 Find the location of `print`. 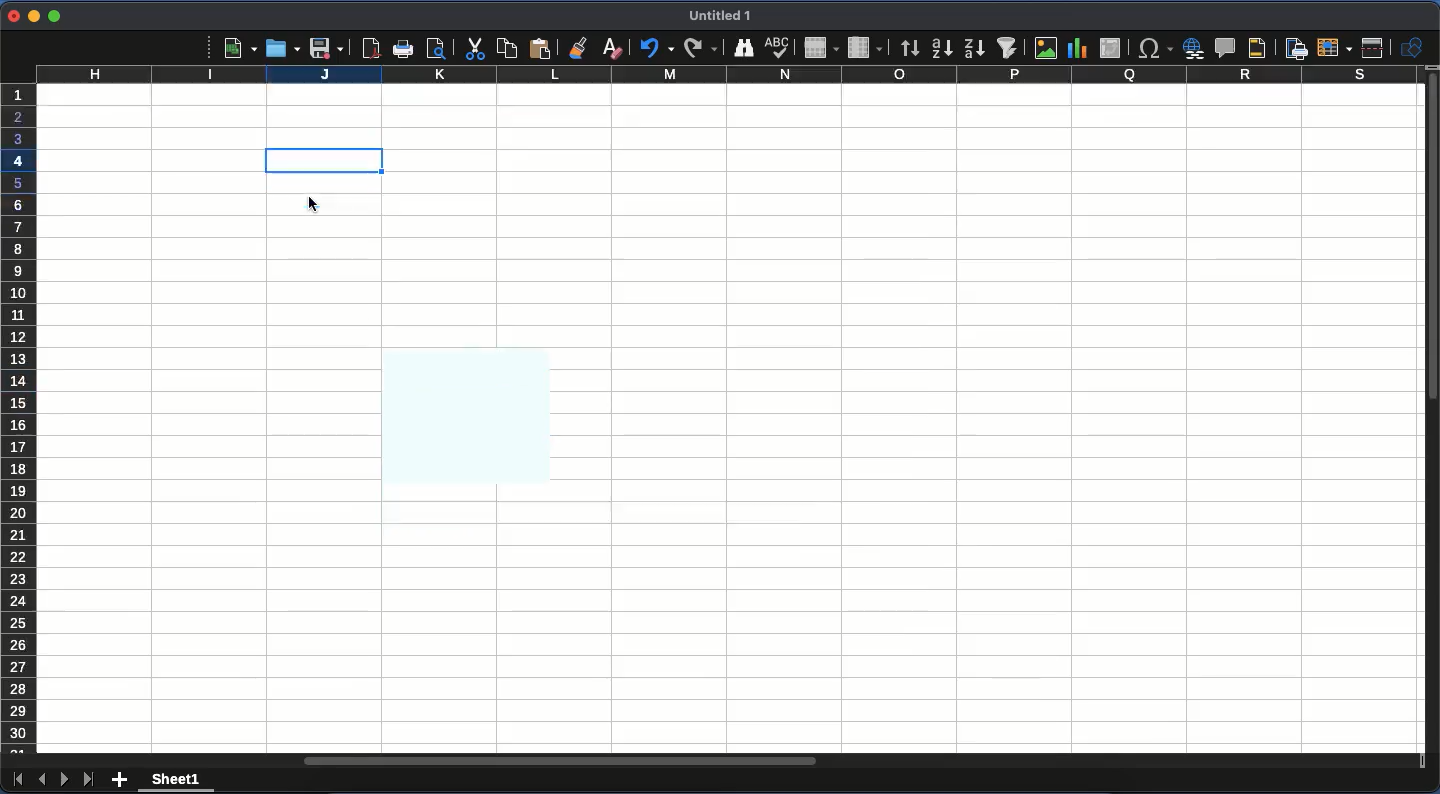

print is located at coordinates (402, 48).